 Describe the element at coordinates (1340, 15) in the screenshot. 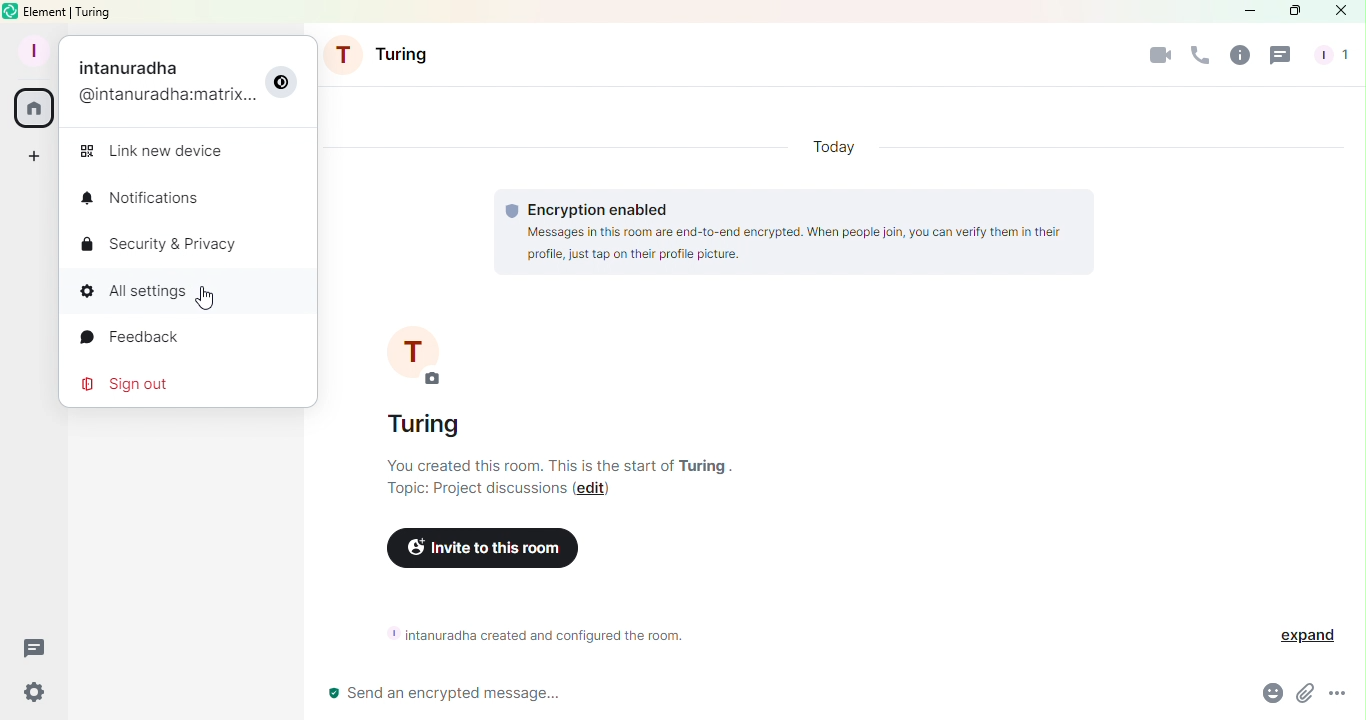

I see `Close` at that location.